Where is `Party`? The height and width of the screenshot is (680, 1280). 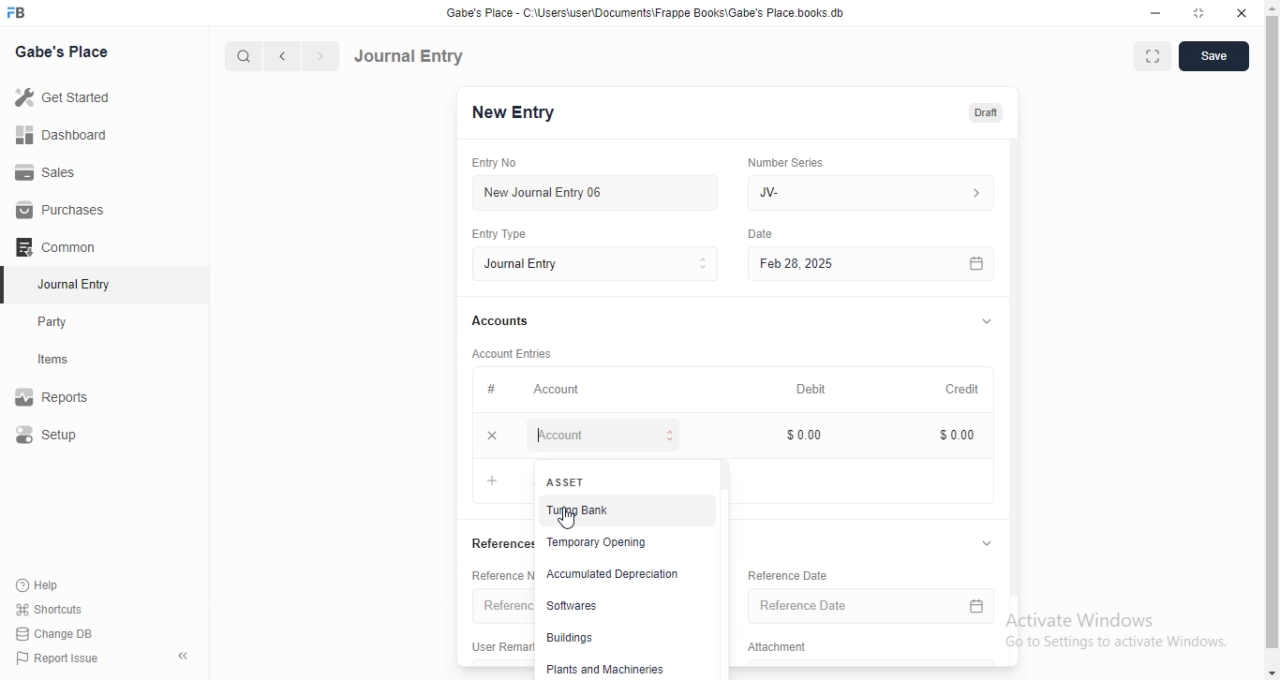
Party is located at coordinates (66, 322).